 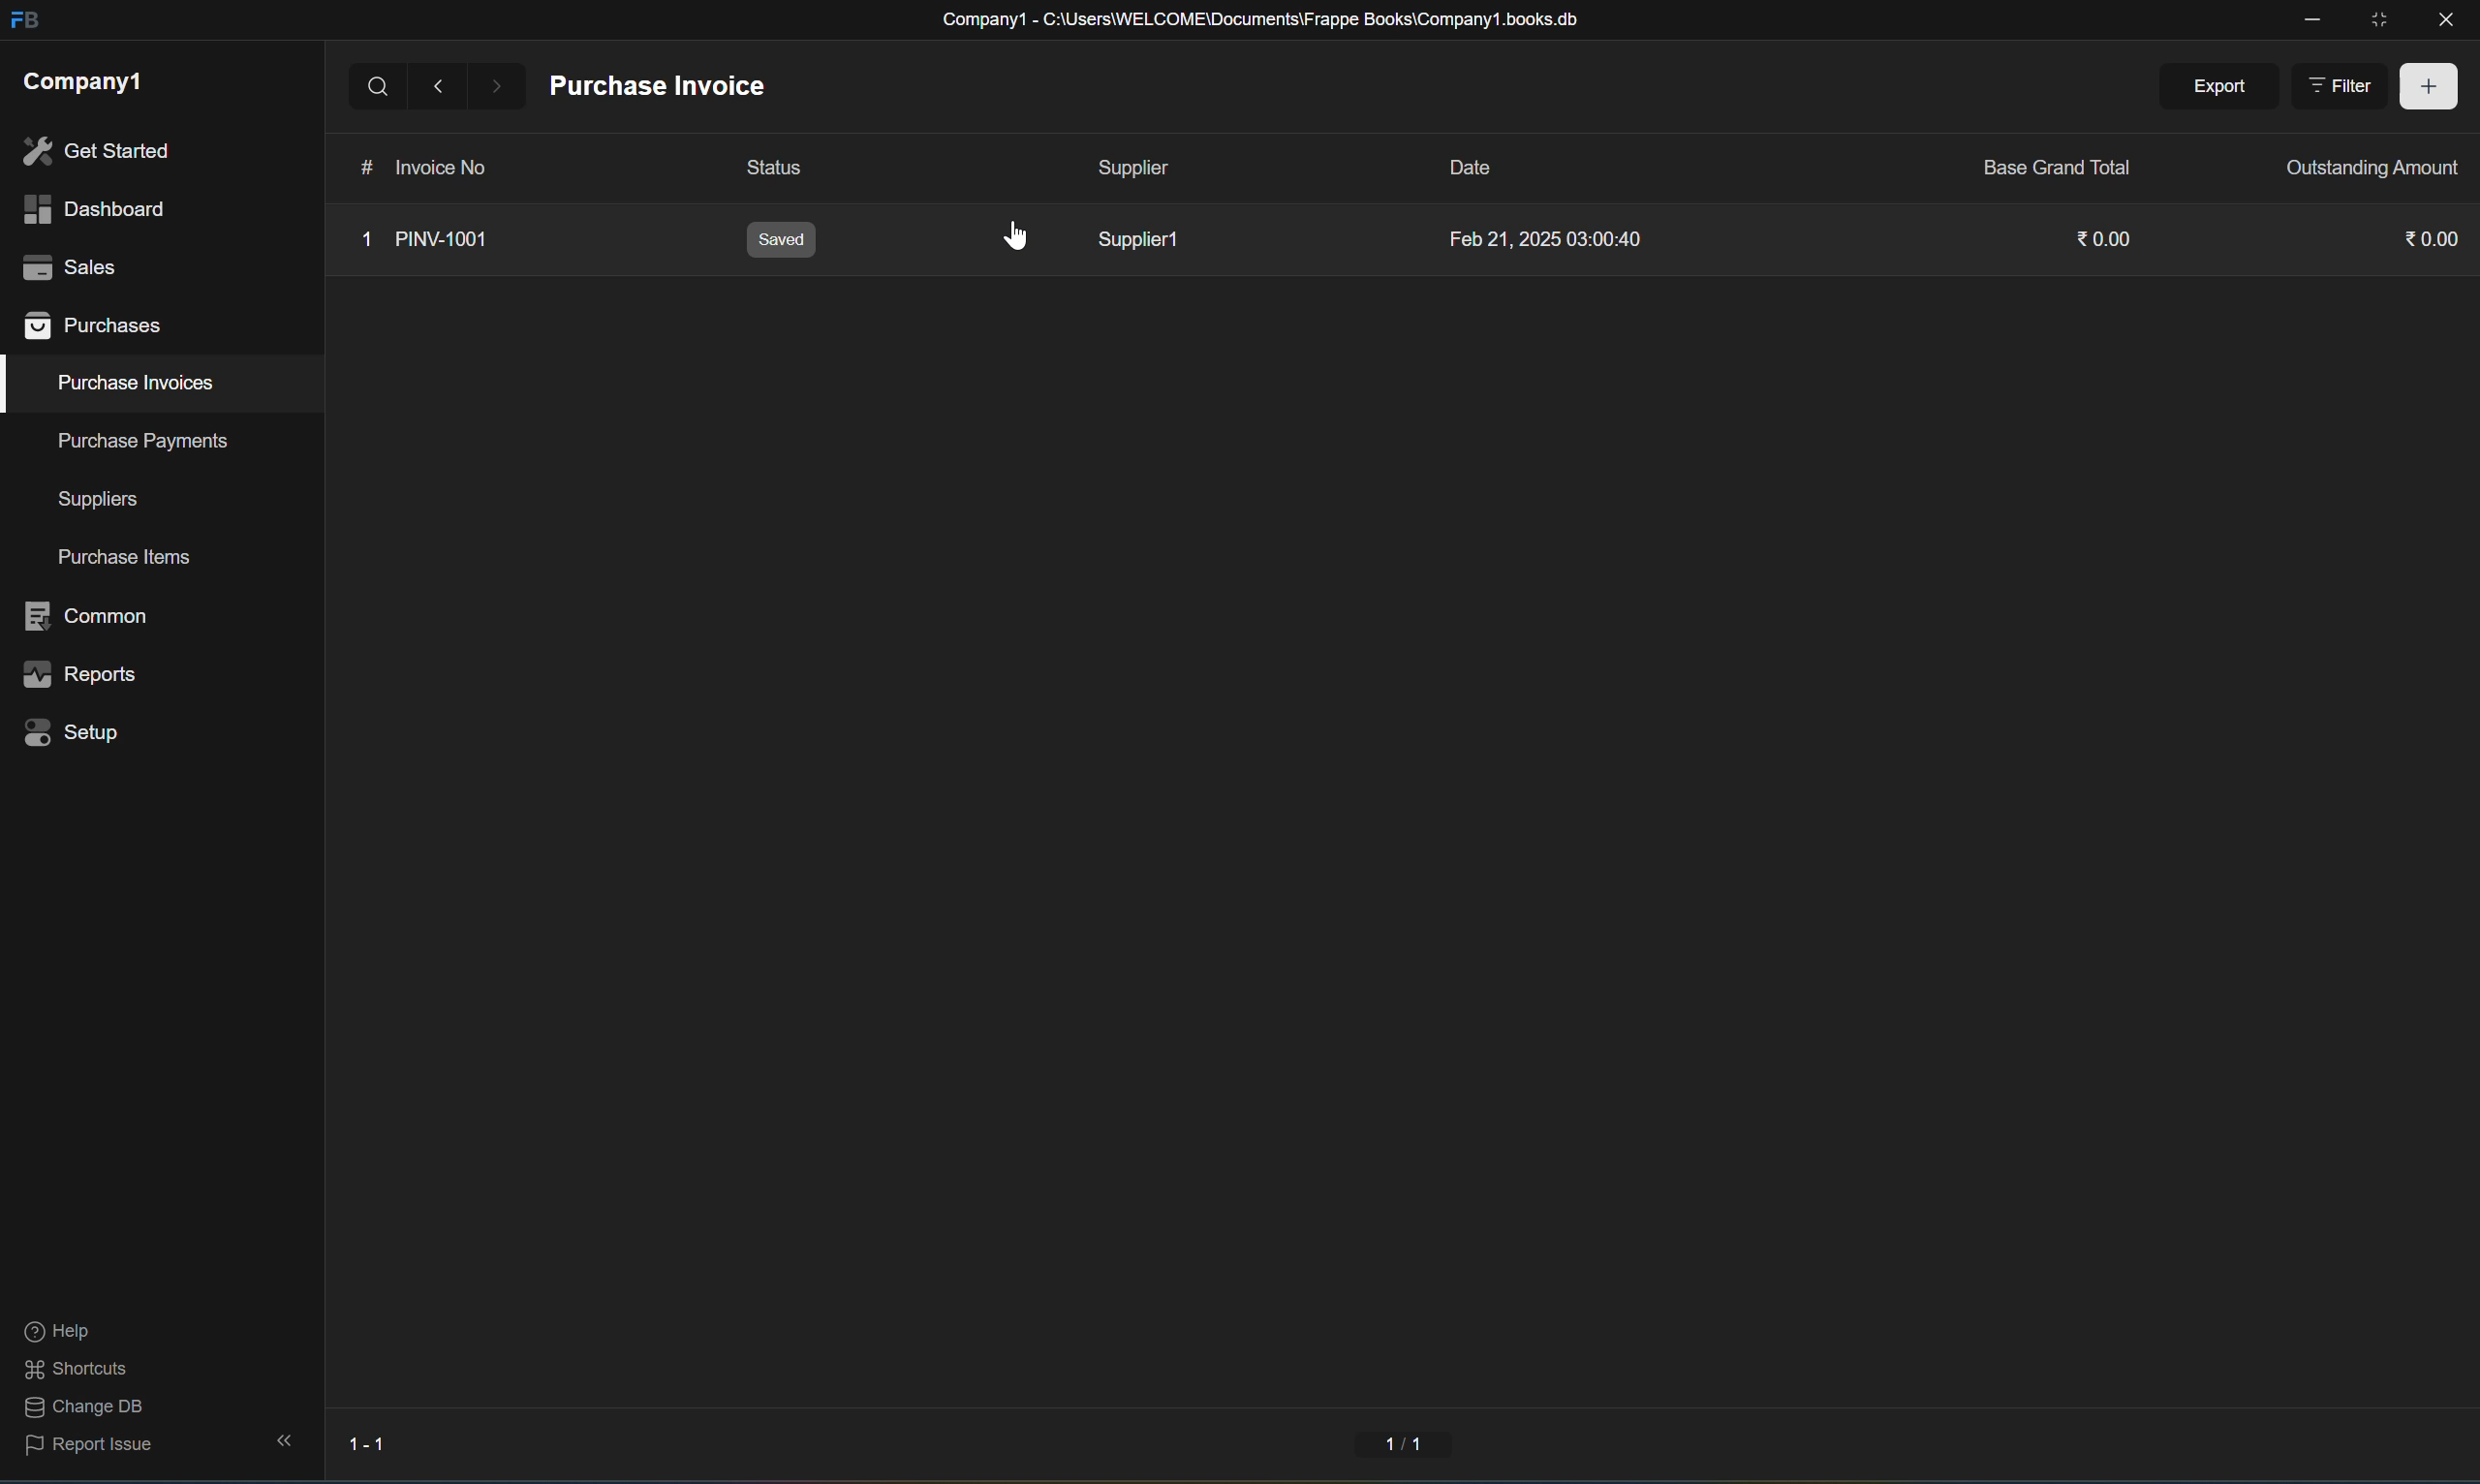 I want to click on Feb 21, 2025 03:00:40, so click(x=1546, y=241).